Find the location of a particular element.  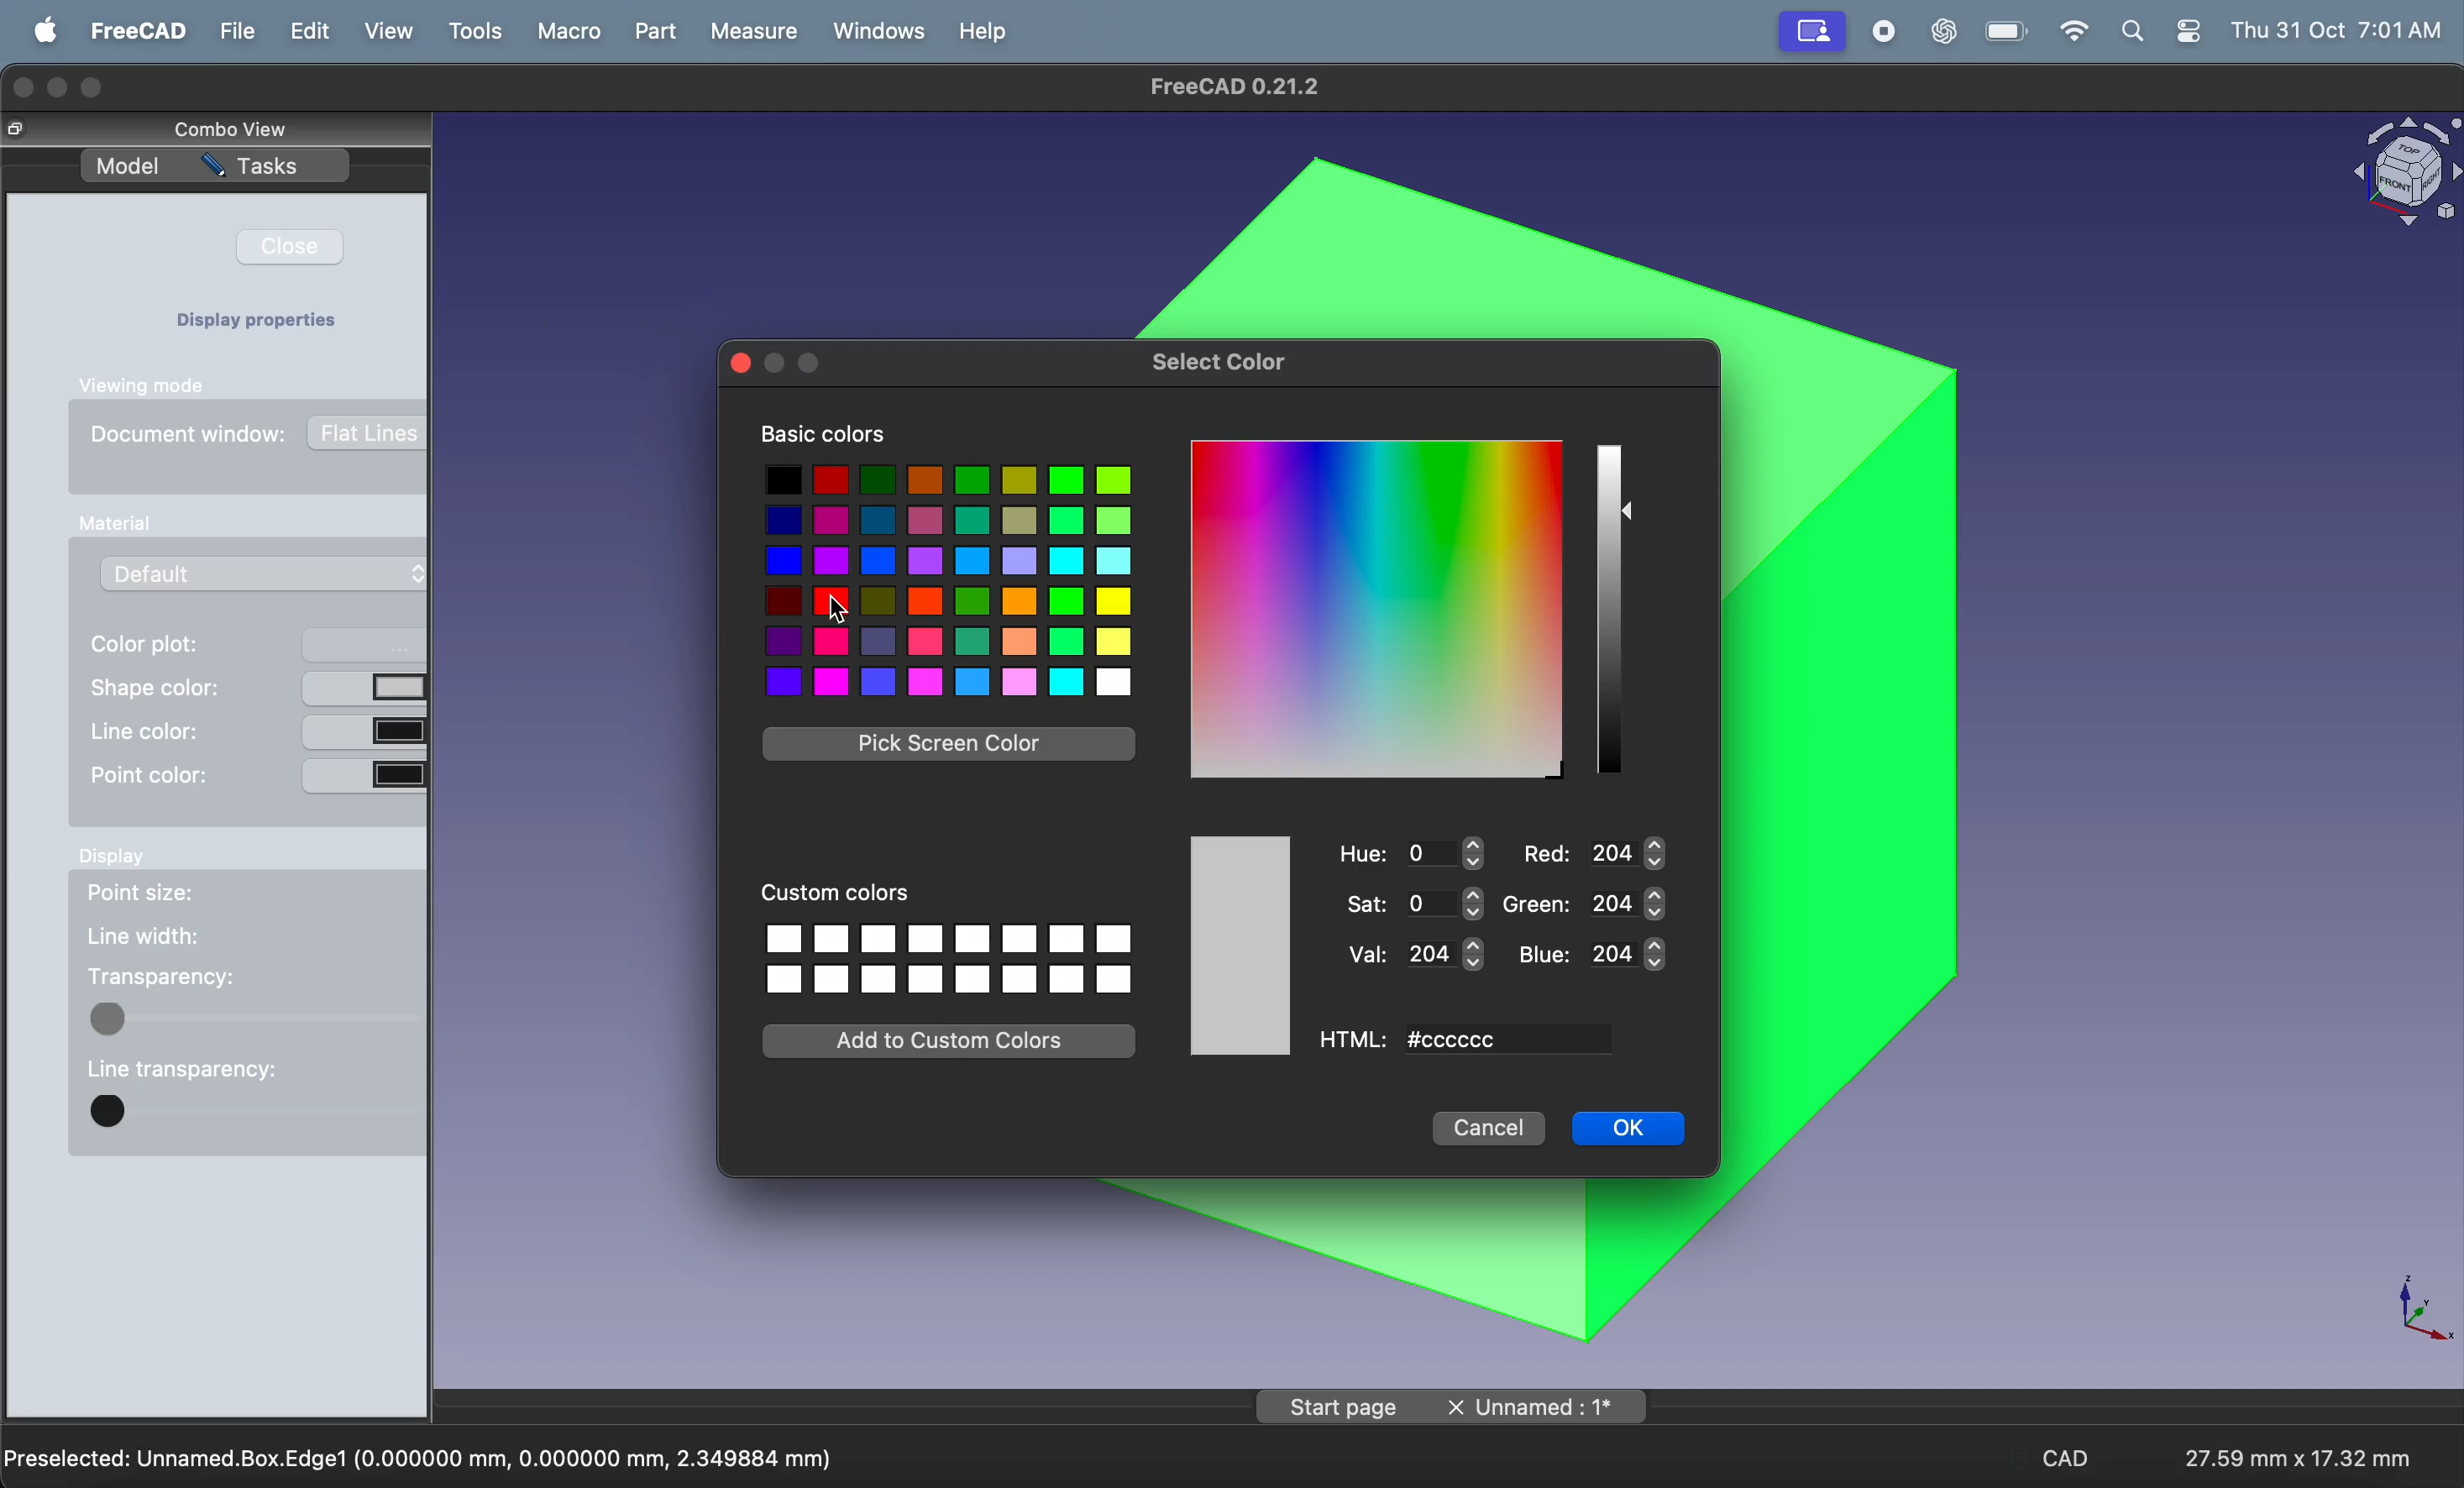

select color is located at coordinates (1225, 362).